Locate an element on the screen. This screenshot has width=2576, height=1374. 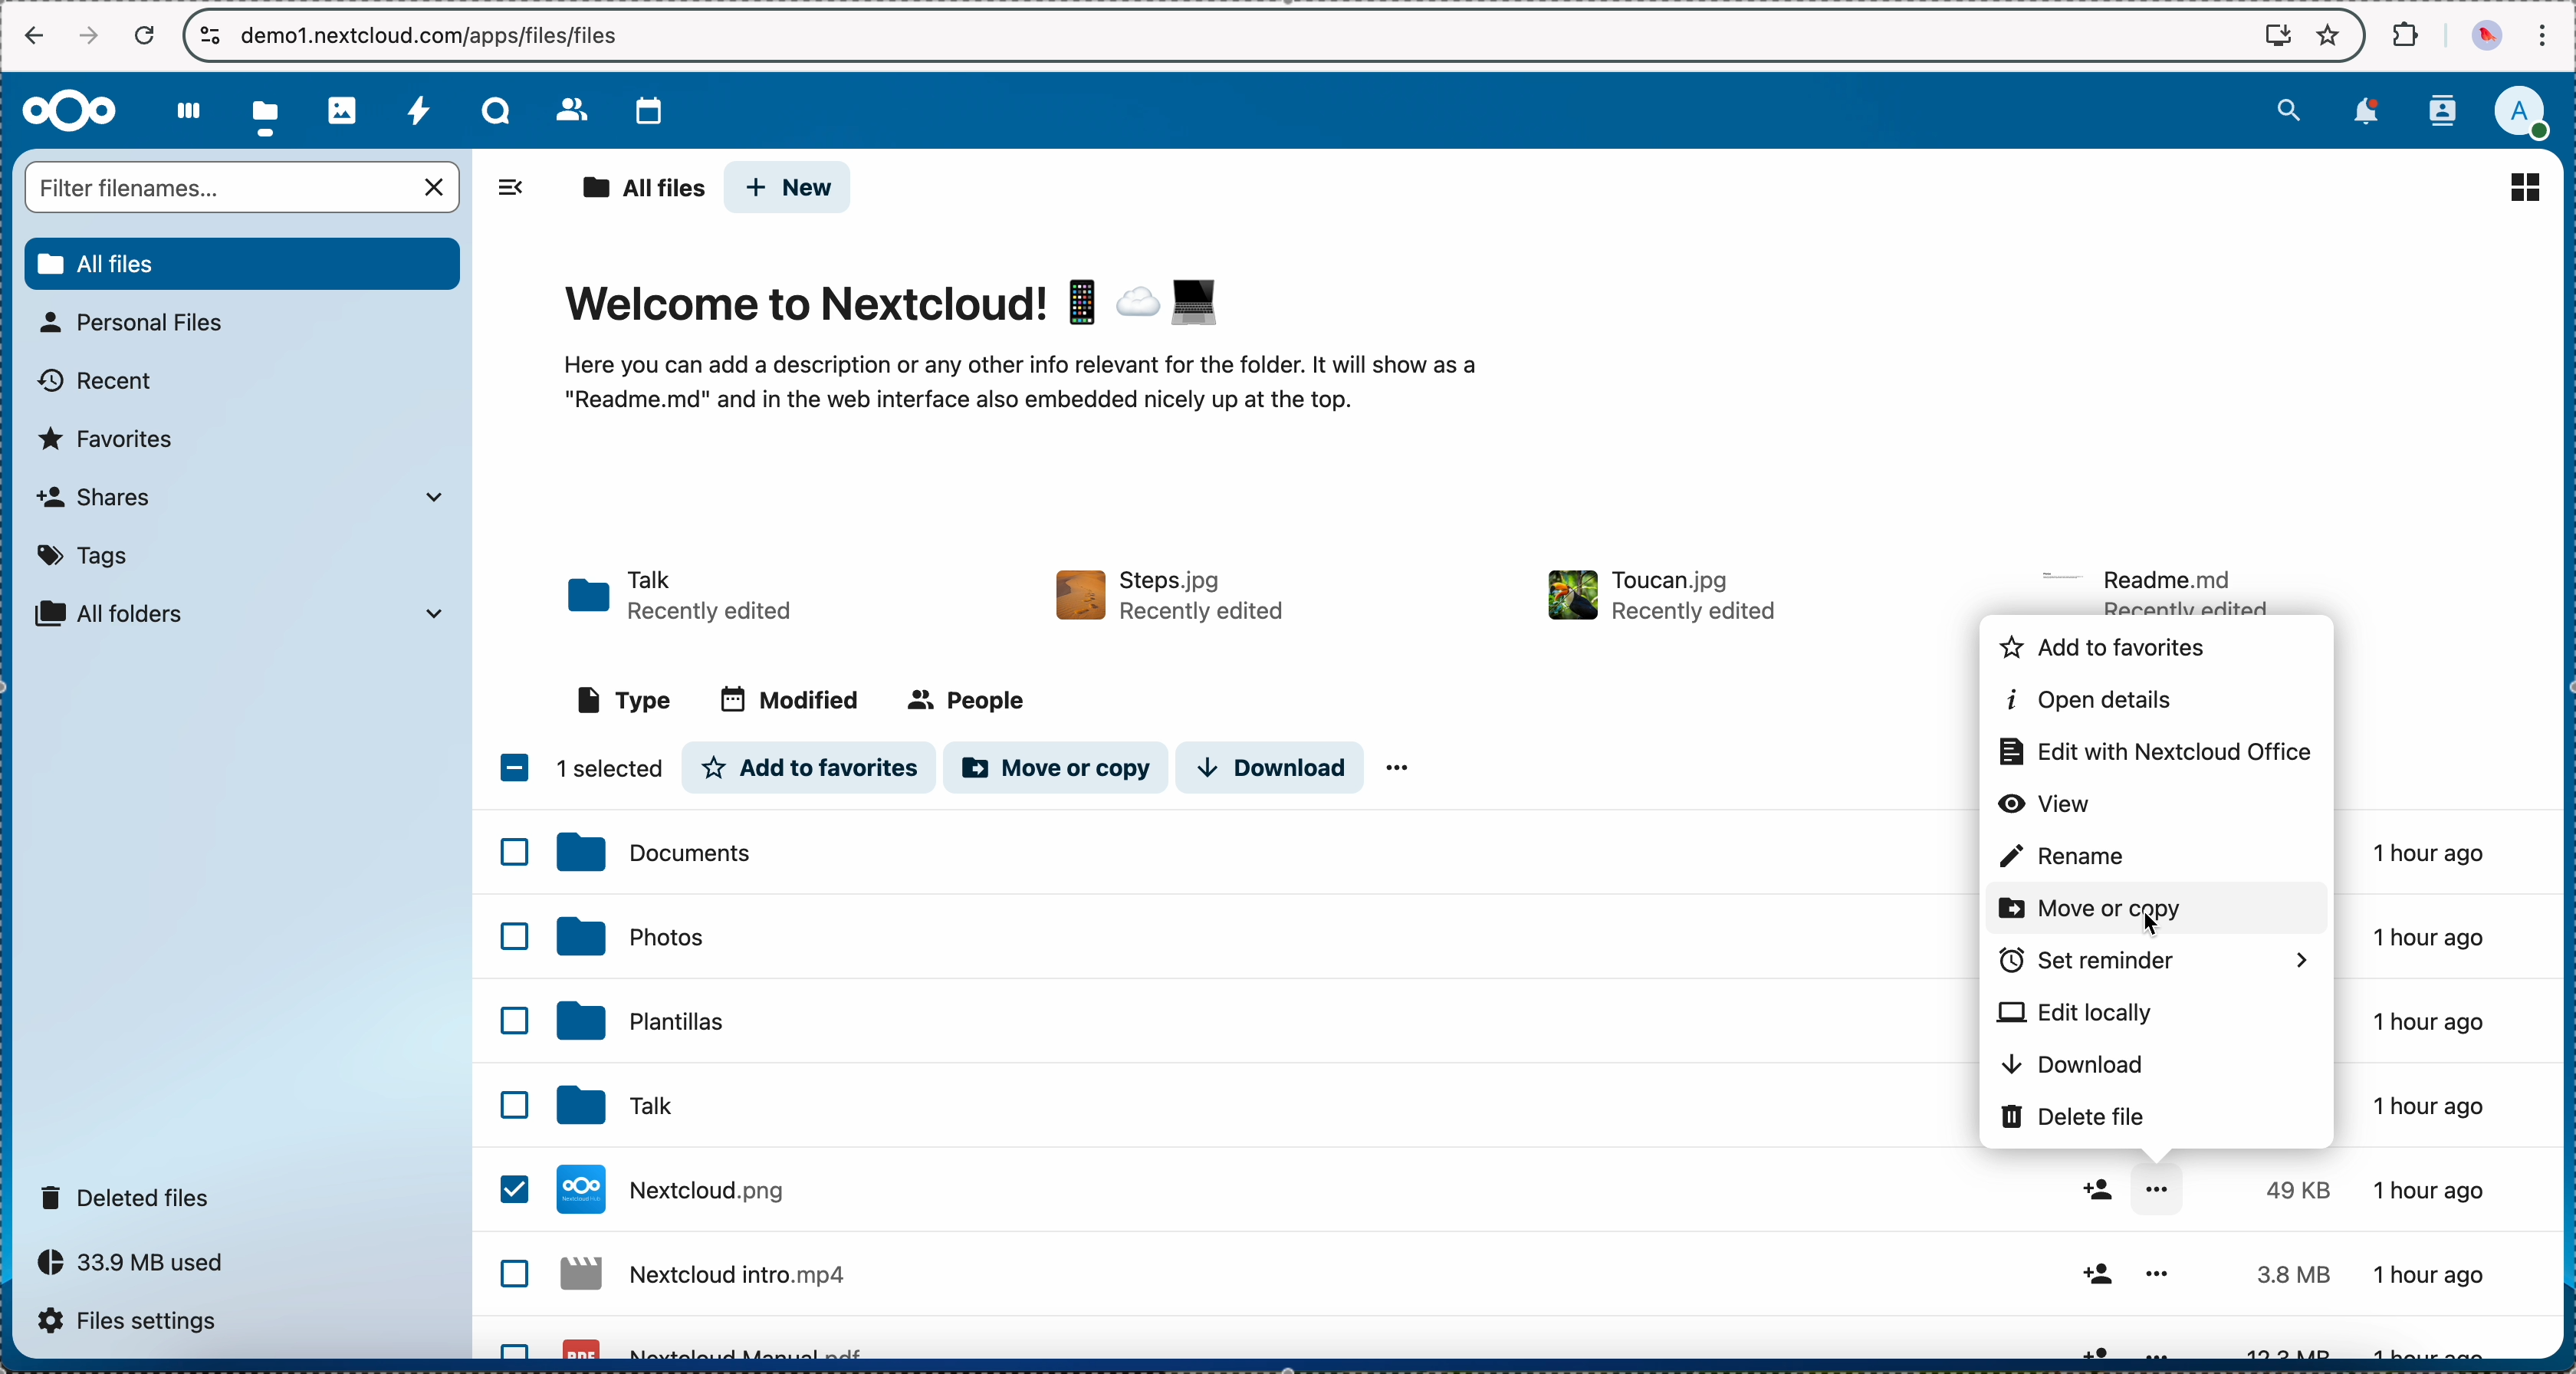
customize and control Google Chrome is located at coordinates (2544, 35).